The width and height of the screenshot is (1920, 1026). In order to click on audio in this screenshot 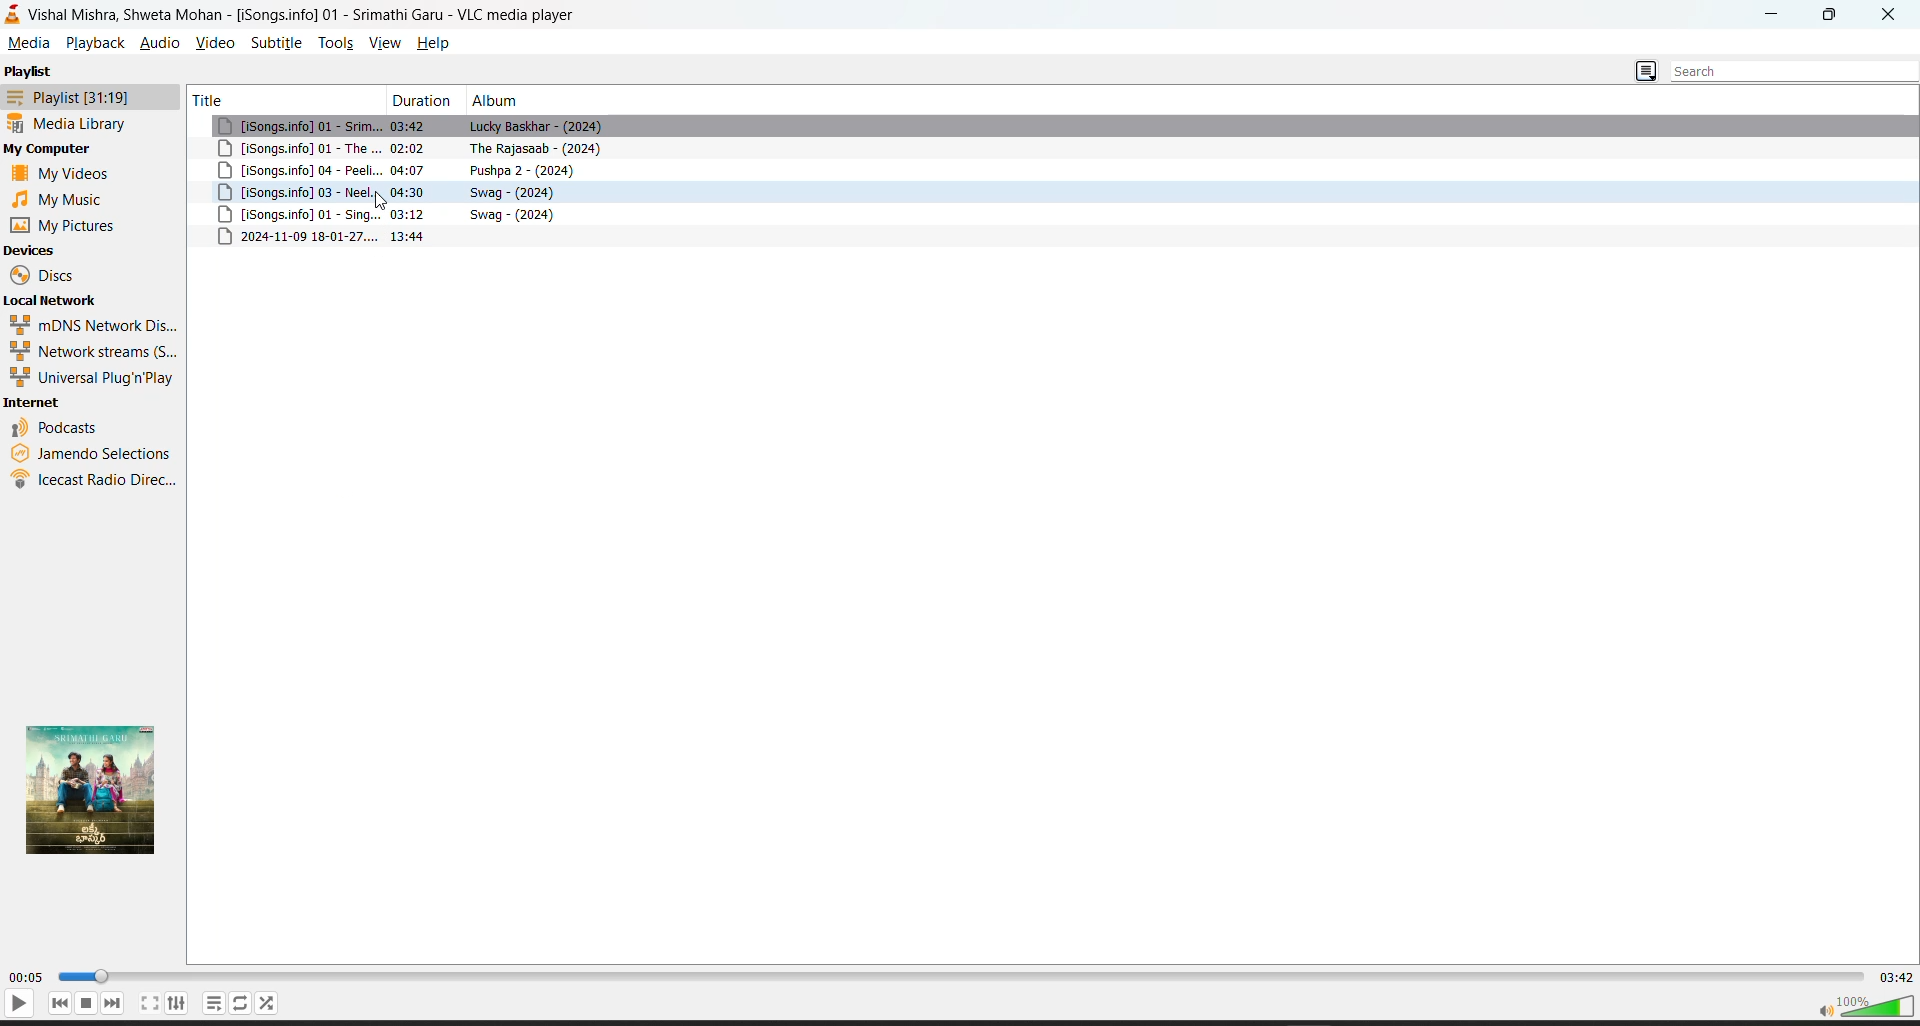, I will do `click(161, 40)`.